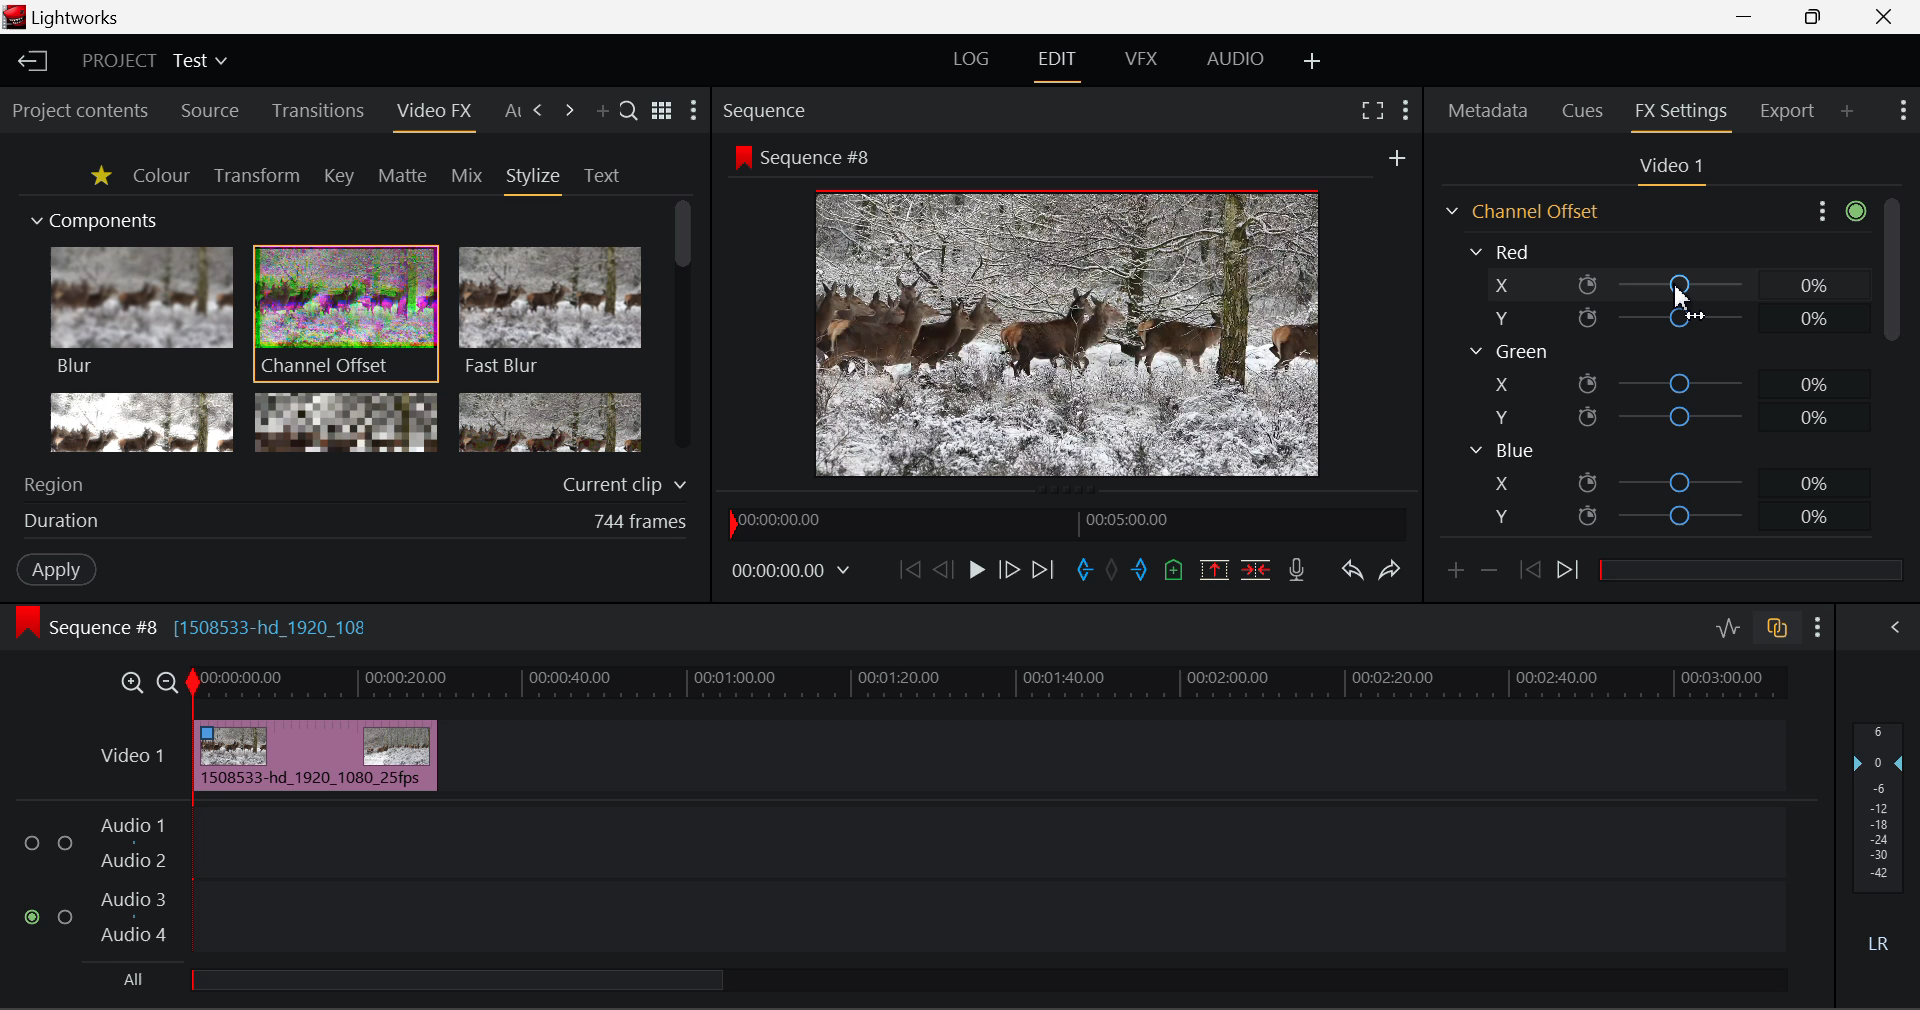 This screenshot has height=1010, width=1920. Describe the element at coordinates (791, 573) in the screenshot. I see `Frame Time` at that location.